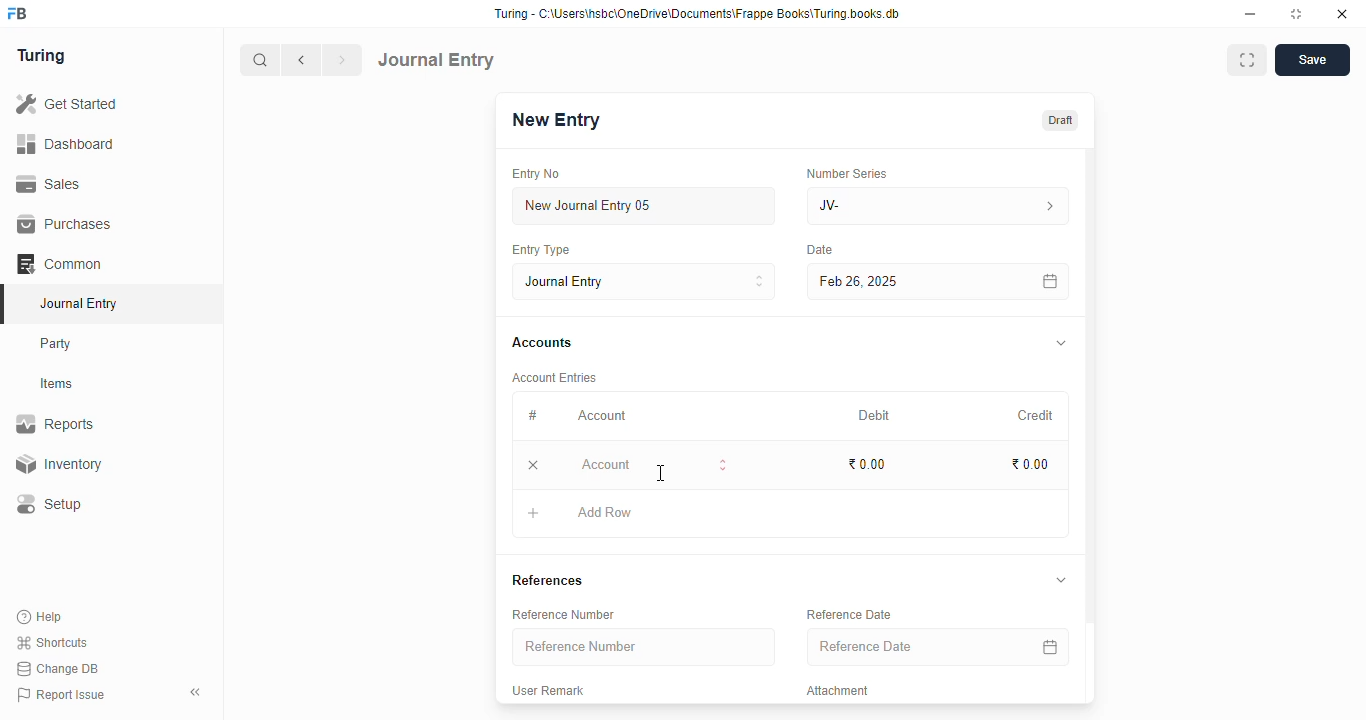 The width and height of the screenshot is (1366, 720). Describe the element at coordinates (58, 464) in the screenshot. I see `inventory` at that location.